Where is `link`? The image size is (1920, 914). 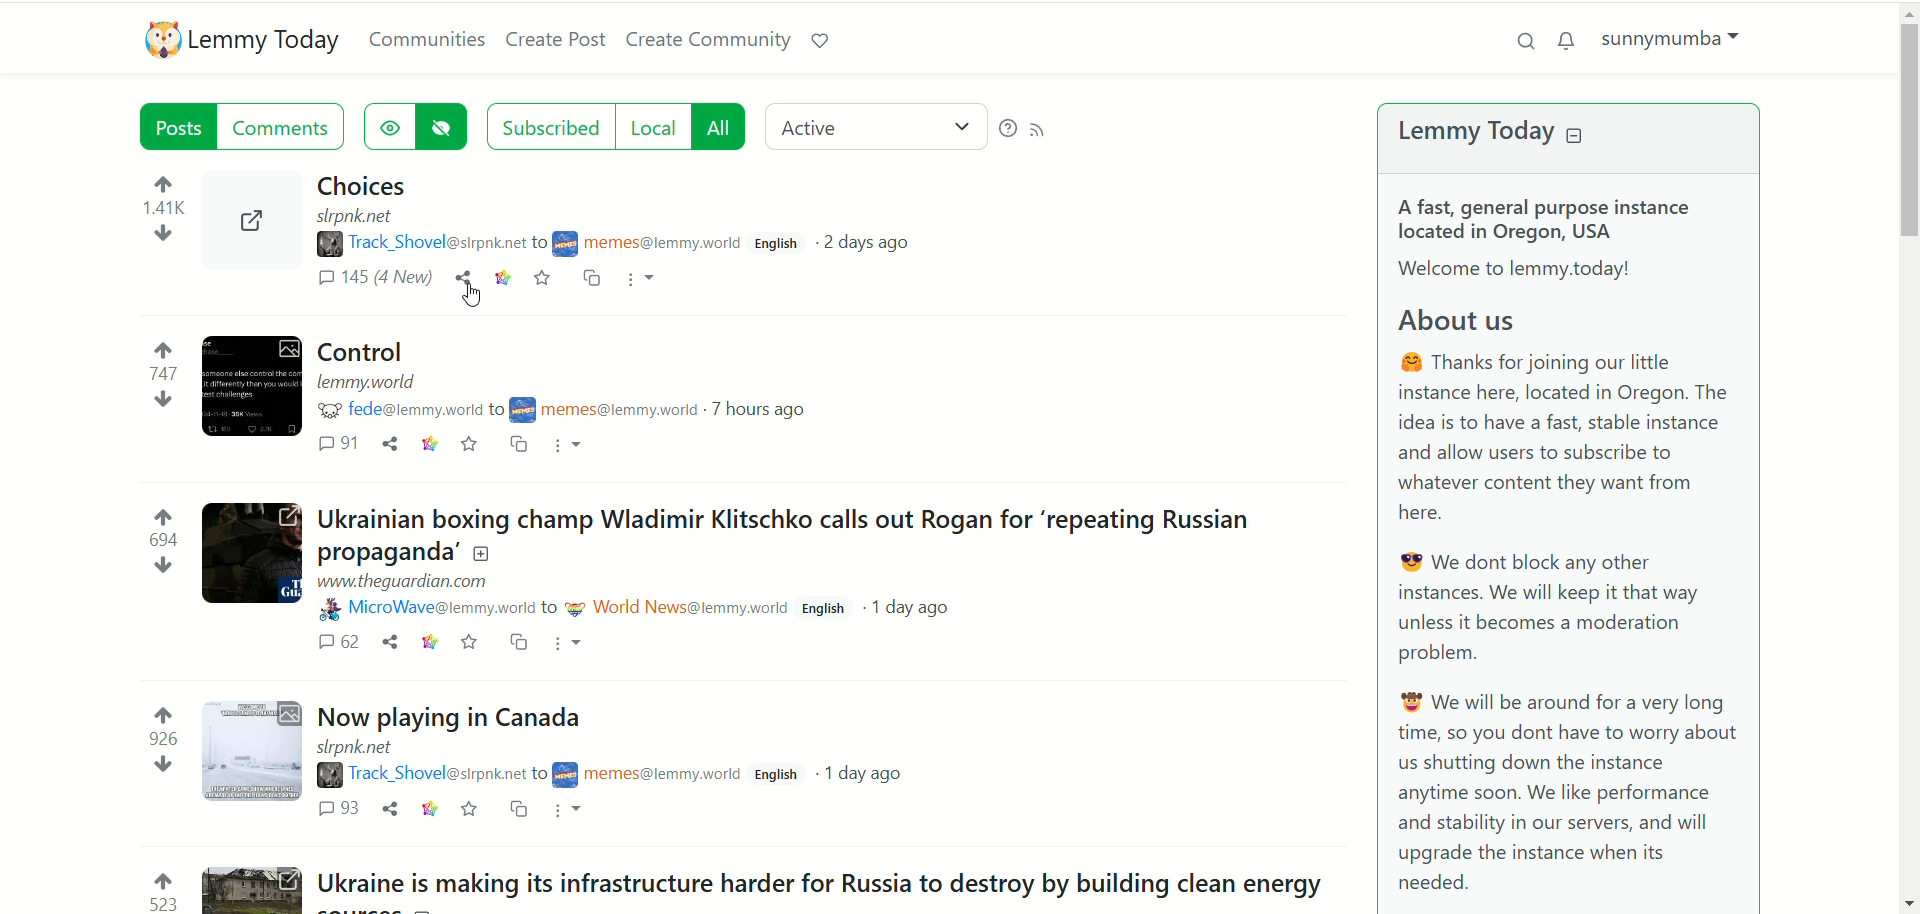 link is located at coordinates (426, 444).